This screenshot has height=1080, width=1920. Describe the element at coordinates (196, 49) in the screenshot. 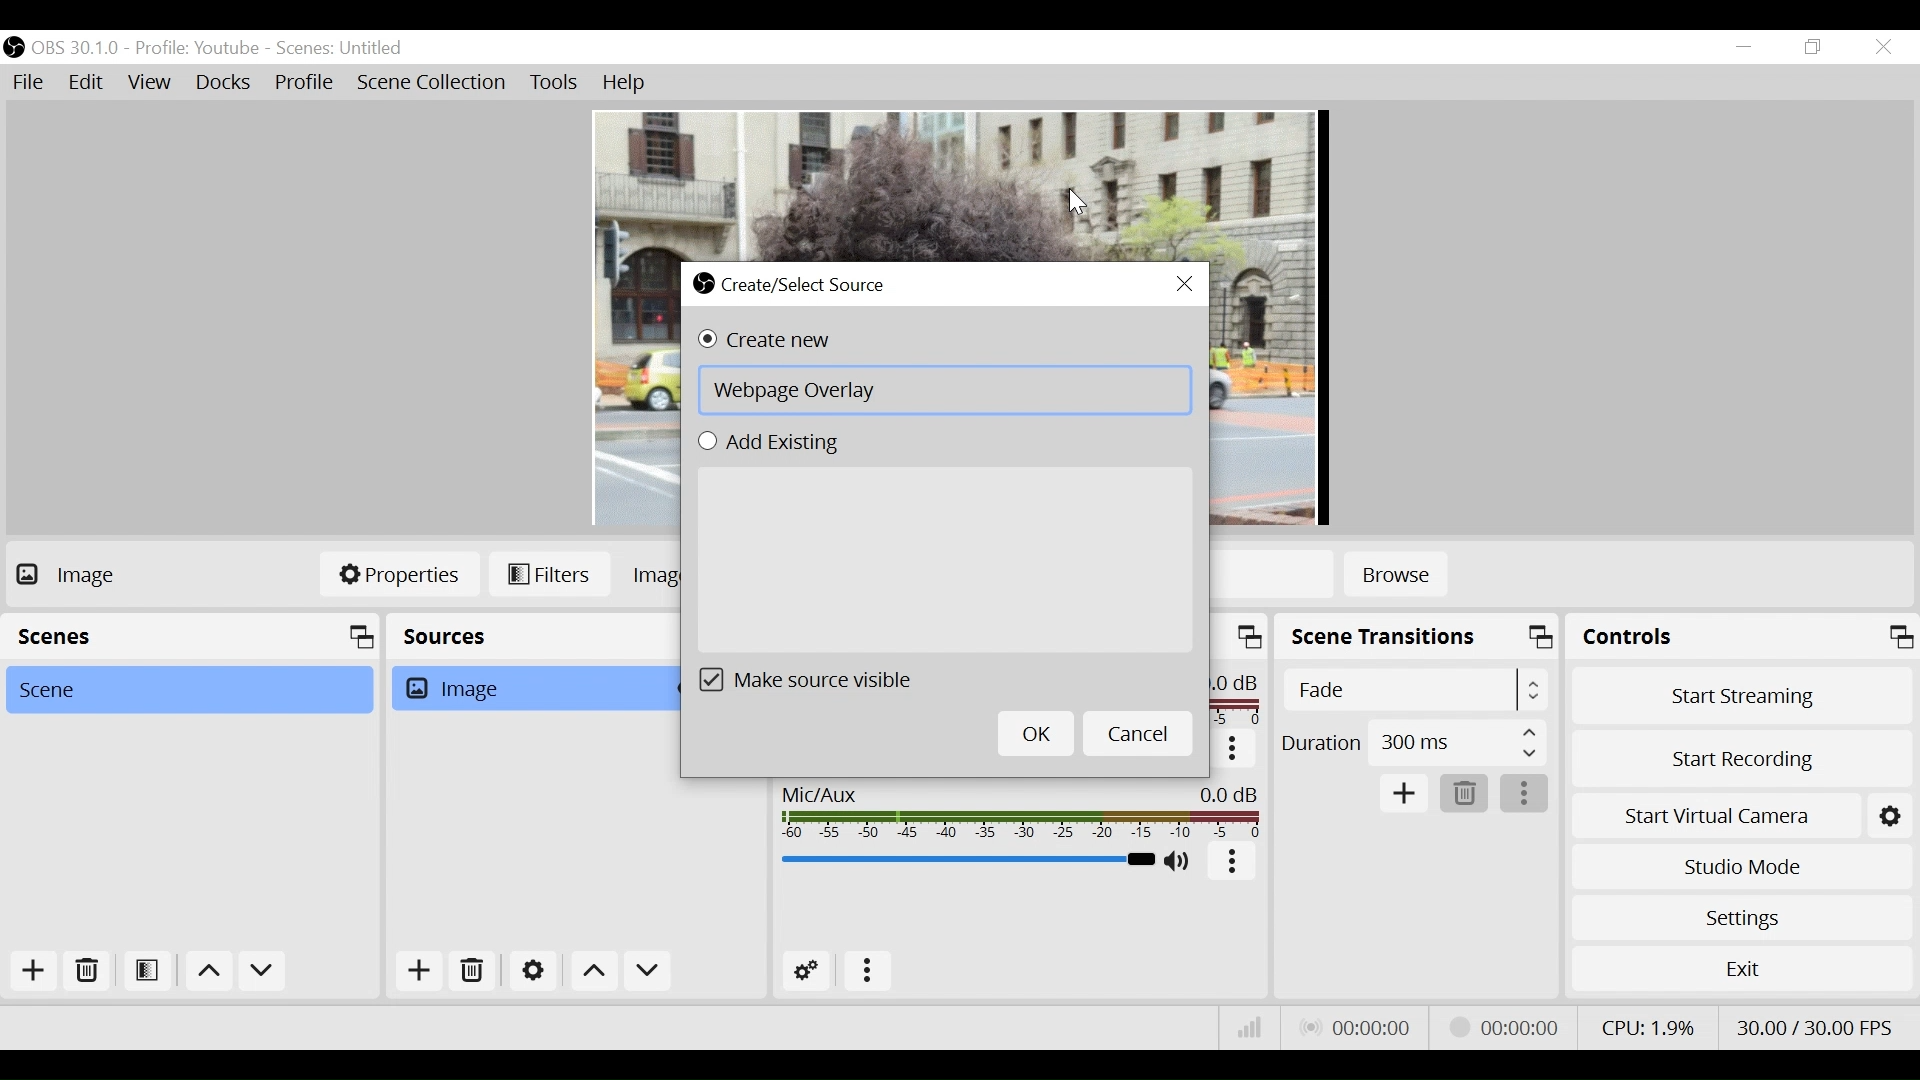

I see `Profile` at that location.